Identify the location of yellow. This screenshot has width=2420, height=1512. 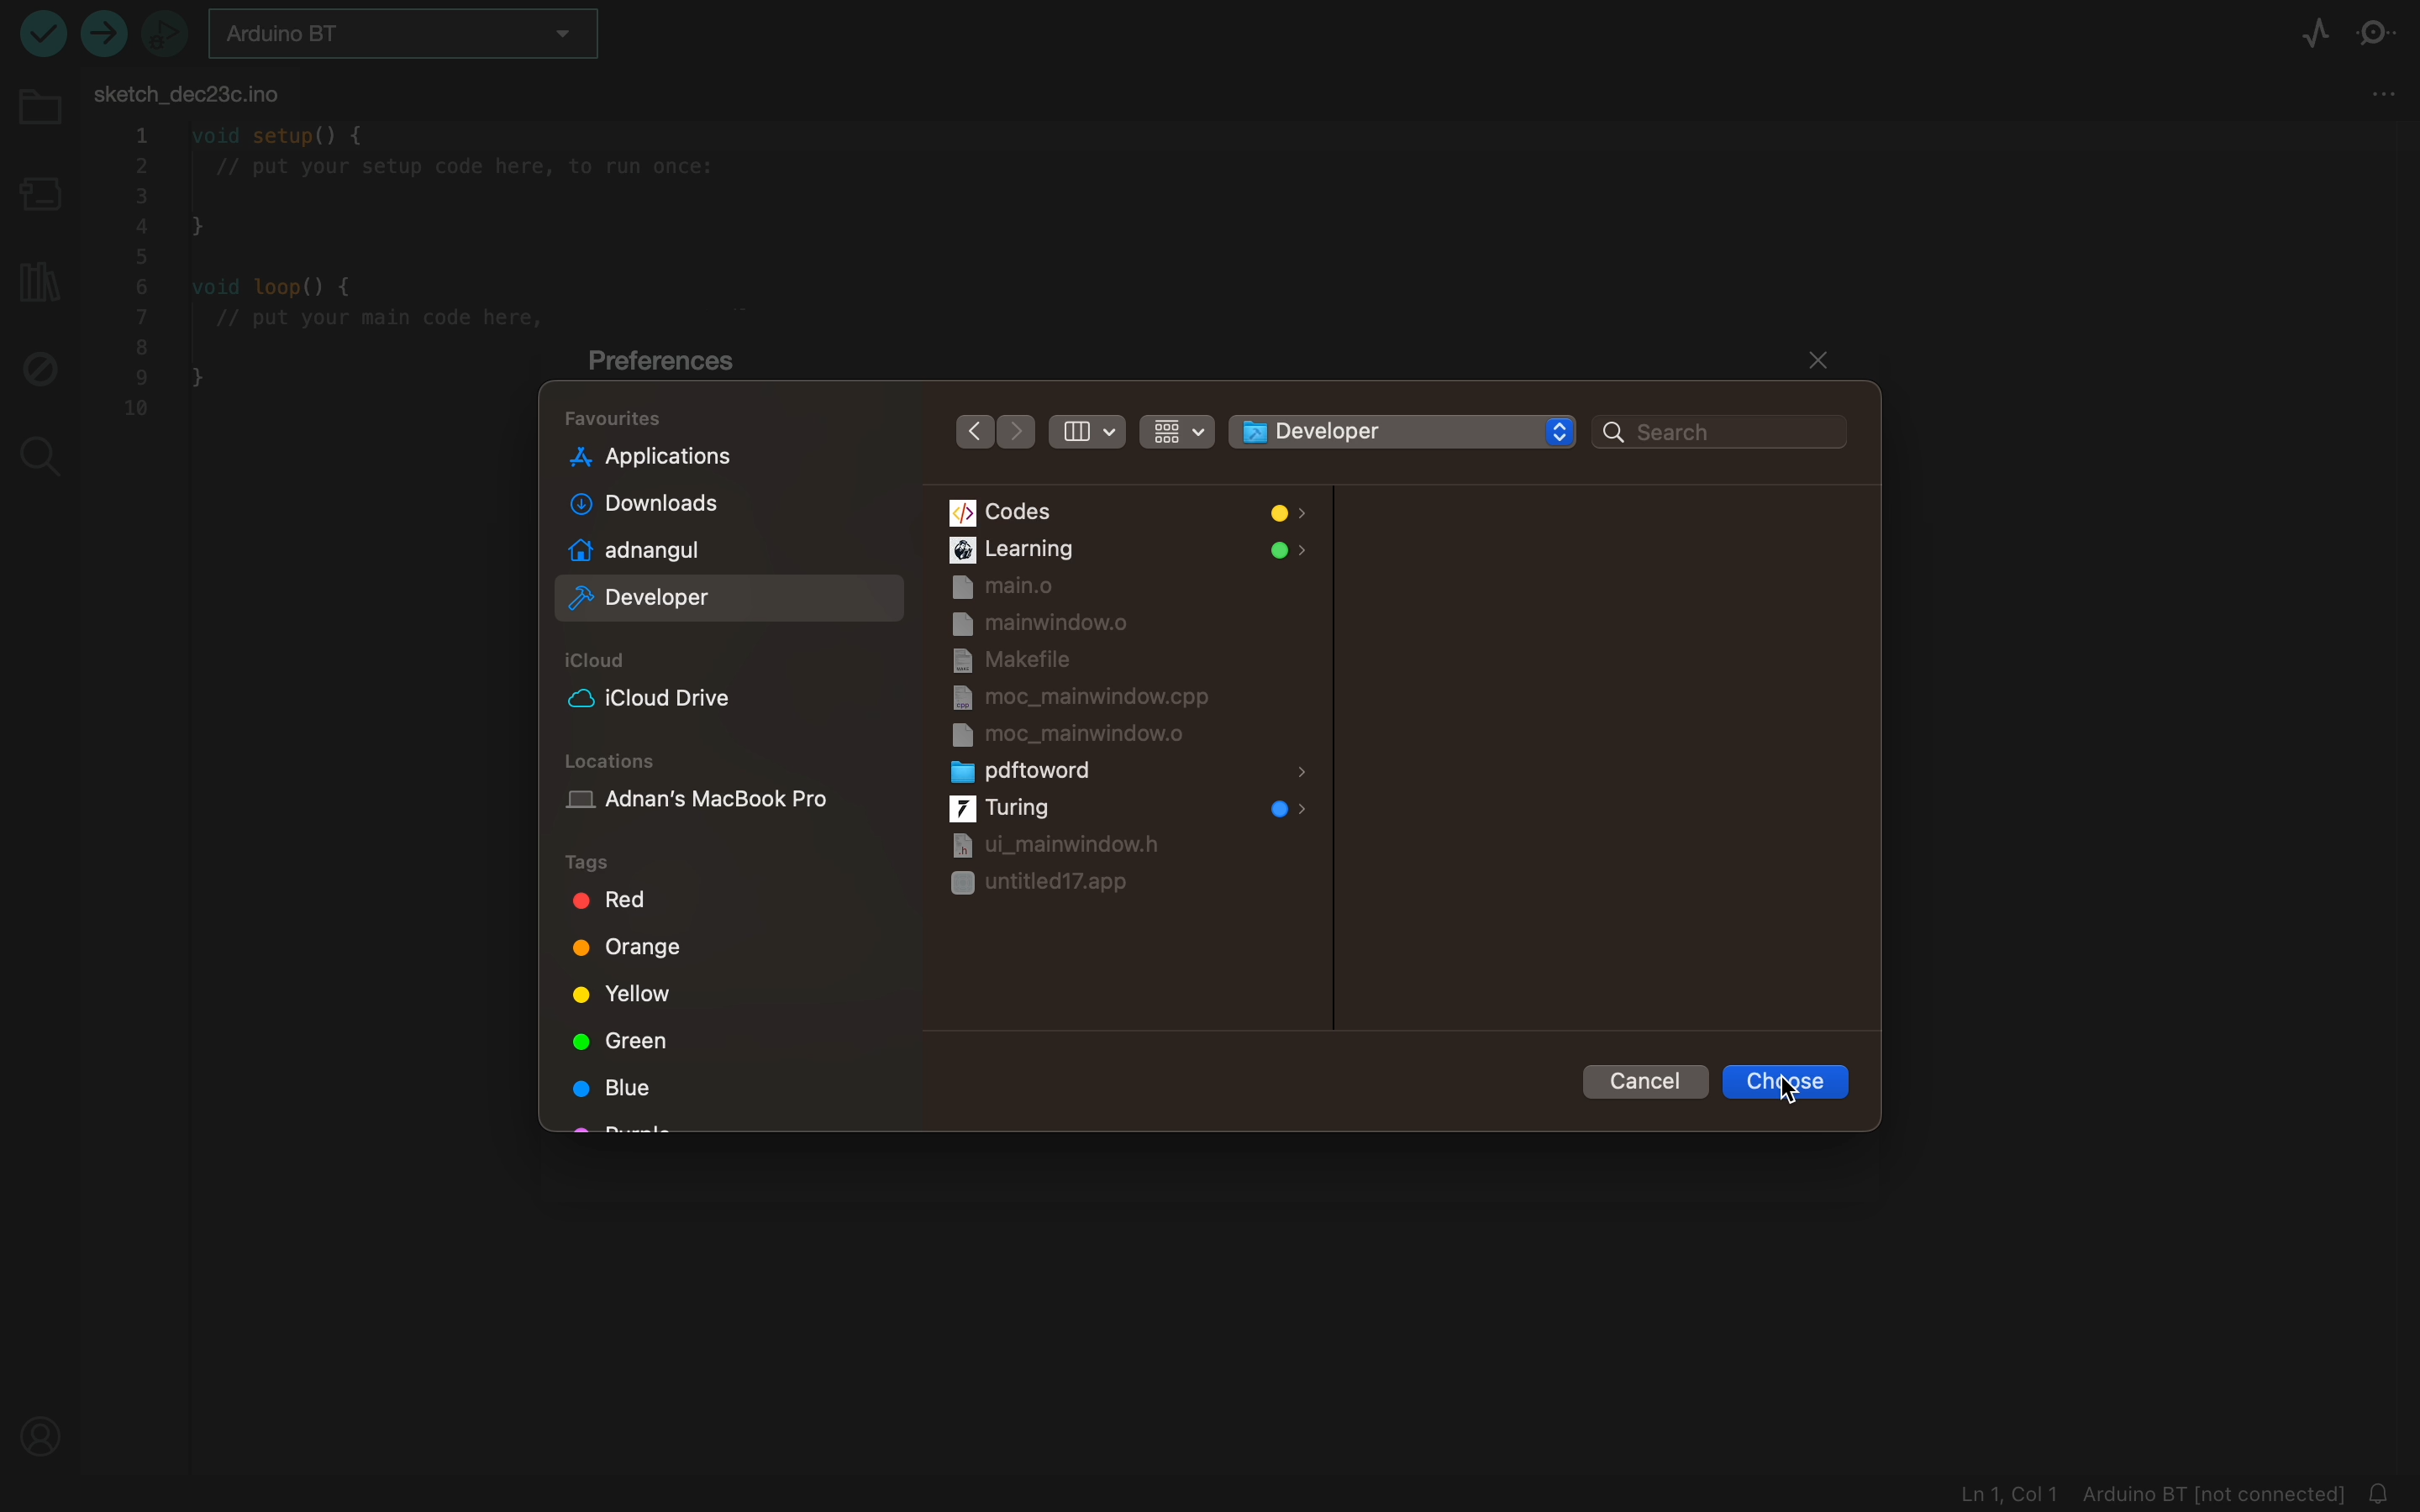
(625, 999).